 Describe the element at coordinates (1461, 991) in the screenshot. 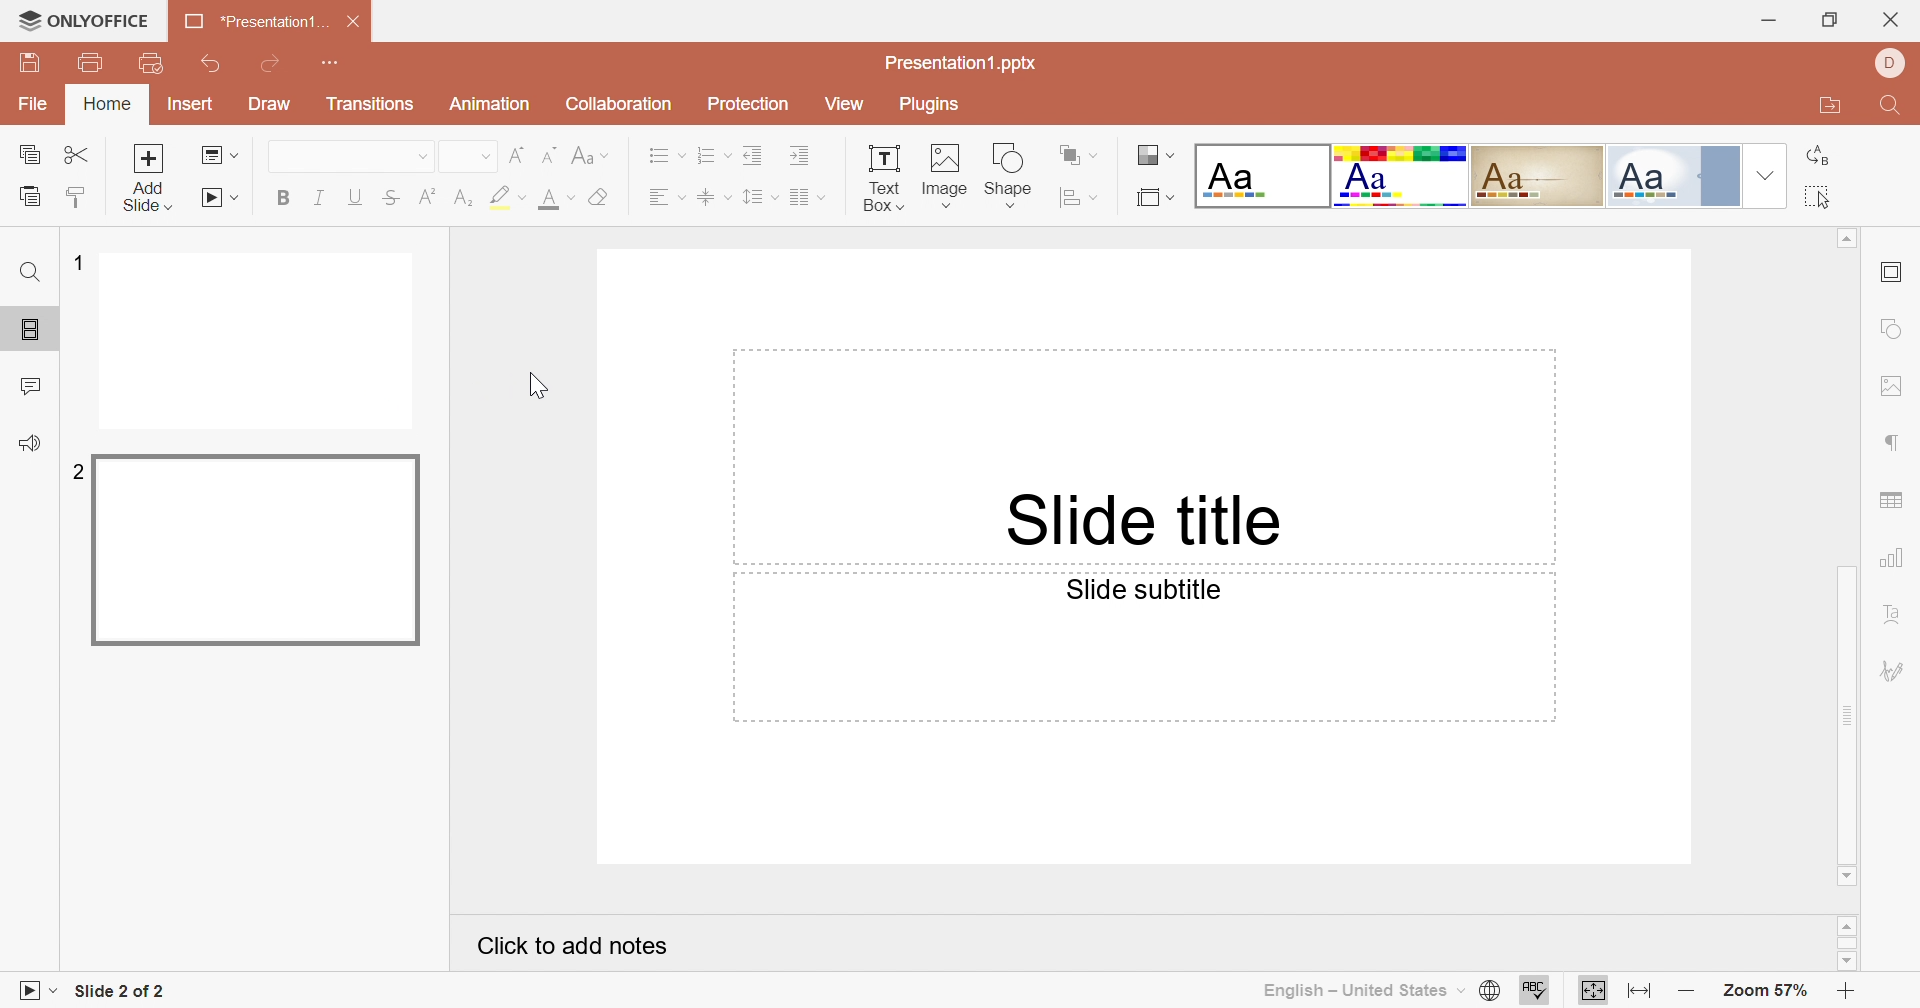

I see `Drop Down` at that location.